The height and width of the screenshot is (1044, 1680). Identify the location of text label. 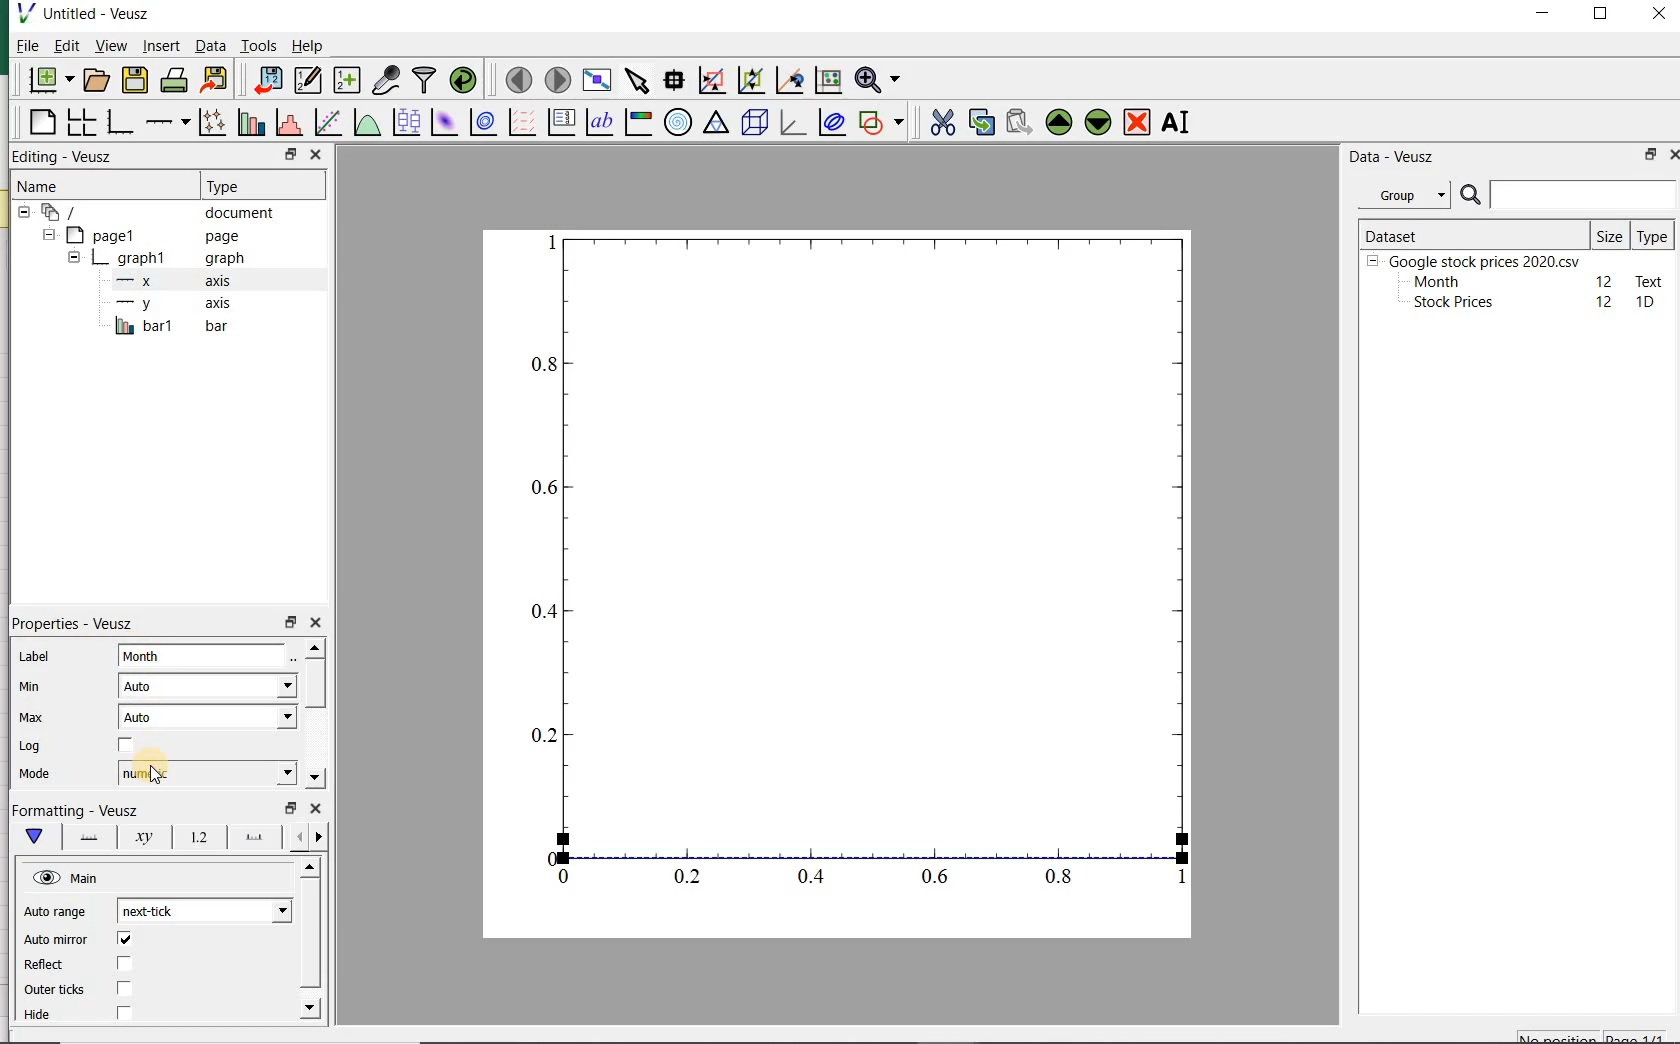
(599, 124).